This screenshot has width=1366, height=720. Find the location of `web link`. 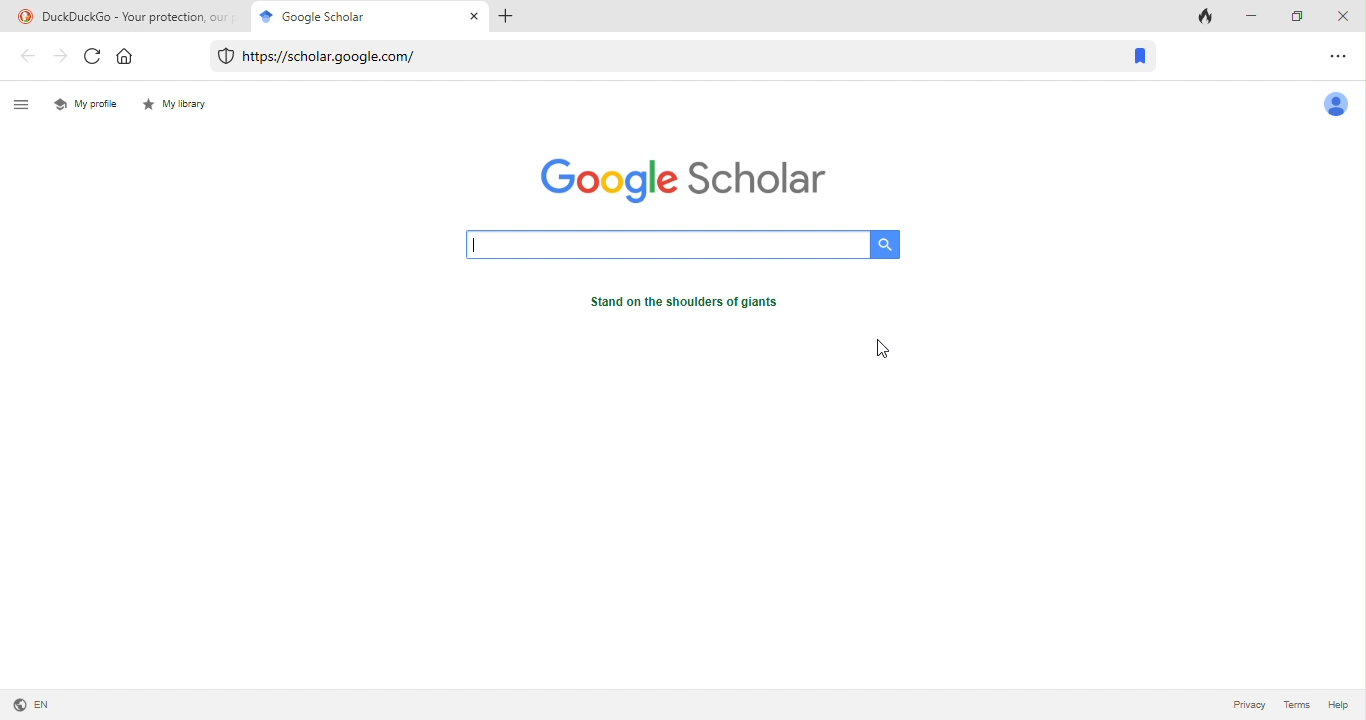

web link is located at coordinates (657, 57).